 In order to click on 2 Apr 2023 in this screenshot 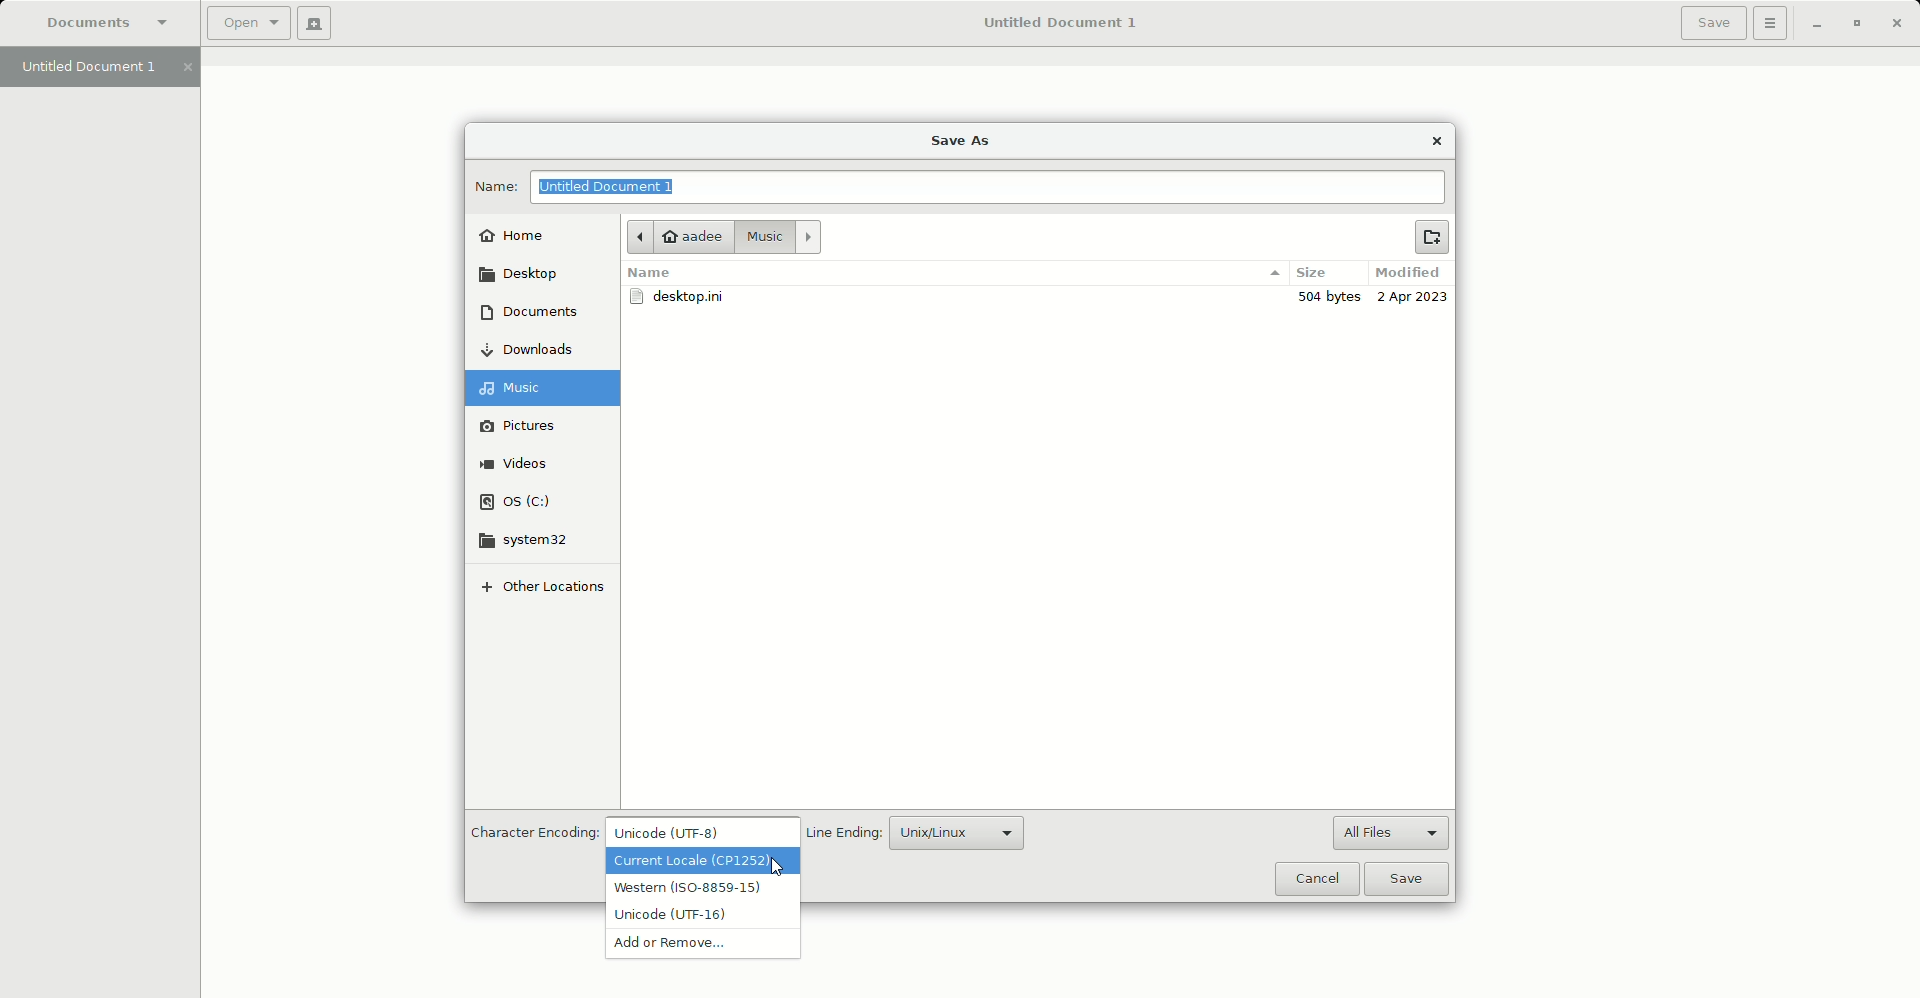, I will do `click(1411, 297)`.